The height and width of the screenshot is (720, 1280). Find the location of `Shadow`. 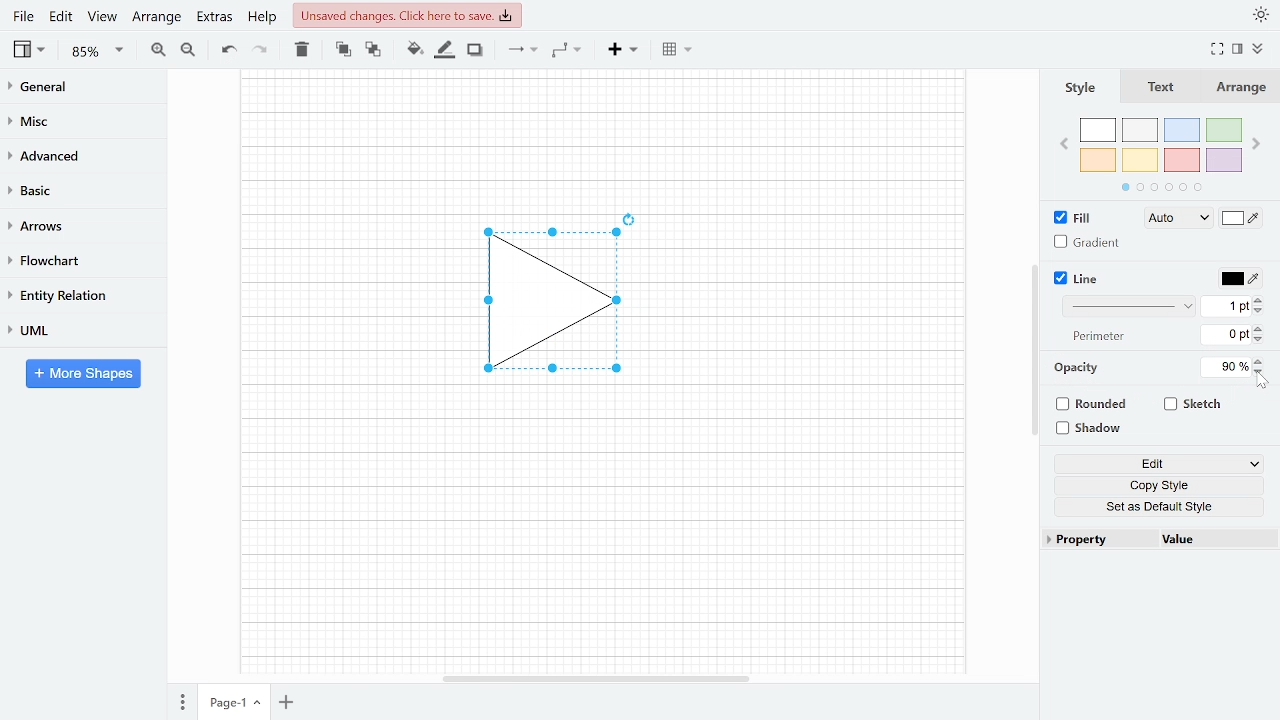

Shadow is located at coordinates (1096, 429).